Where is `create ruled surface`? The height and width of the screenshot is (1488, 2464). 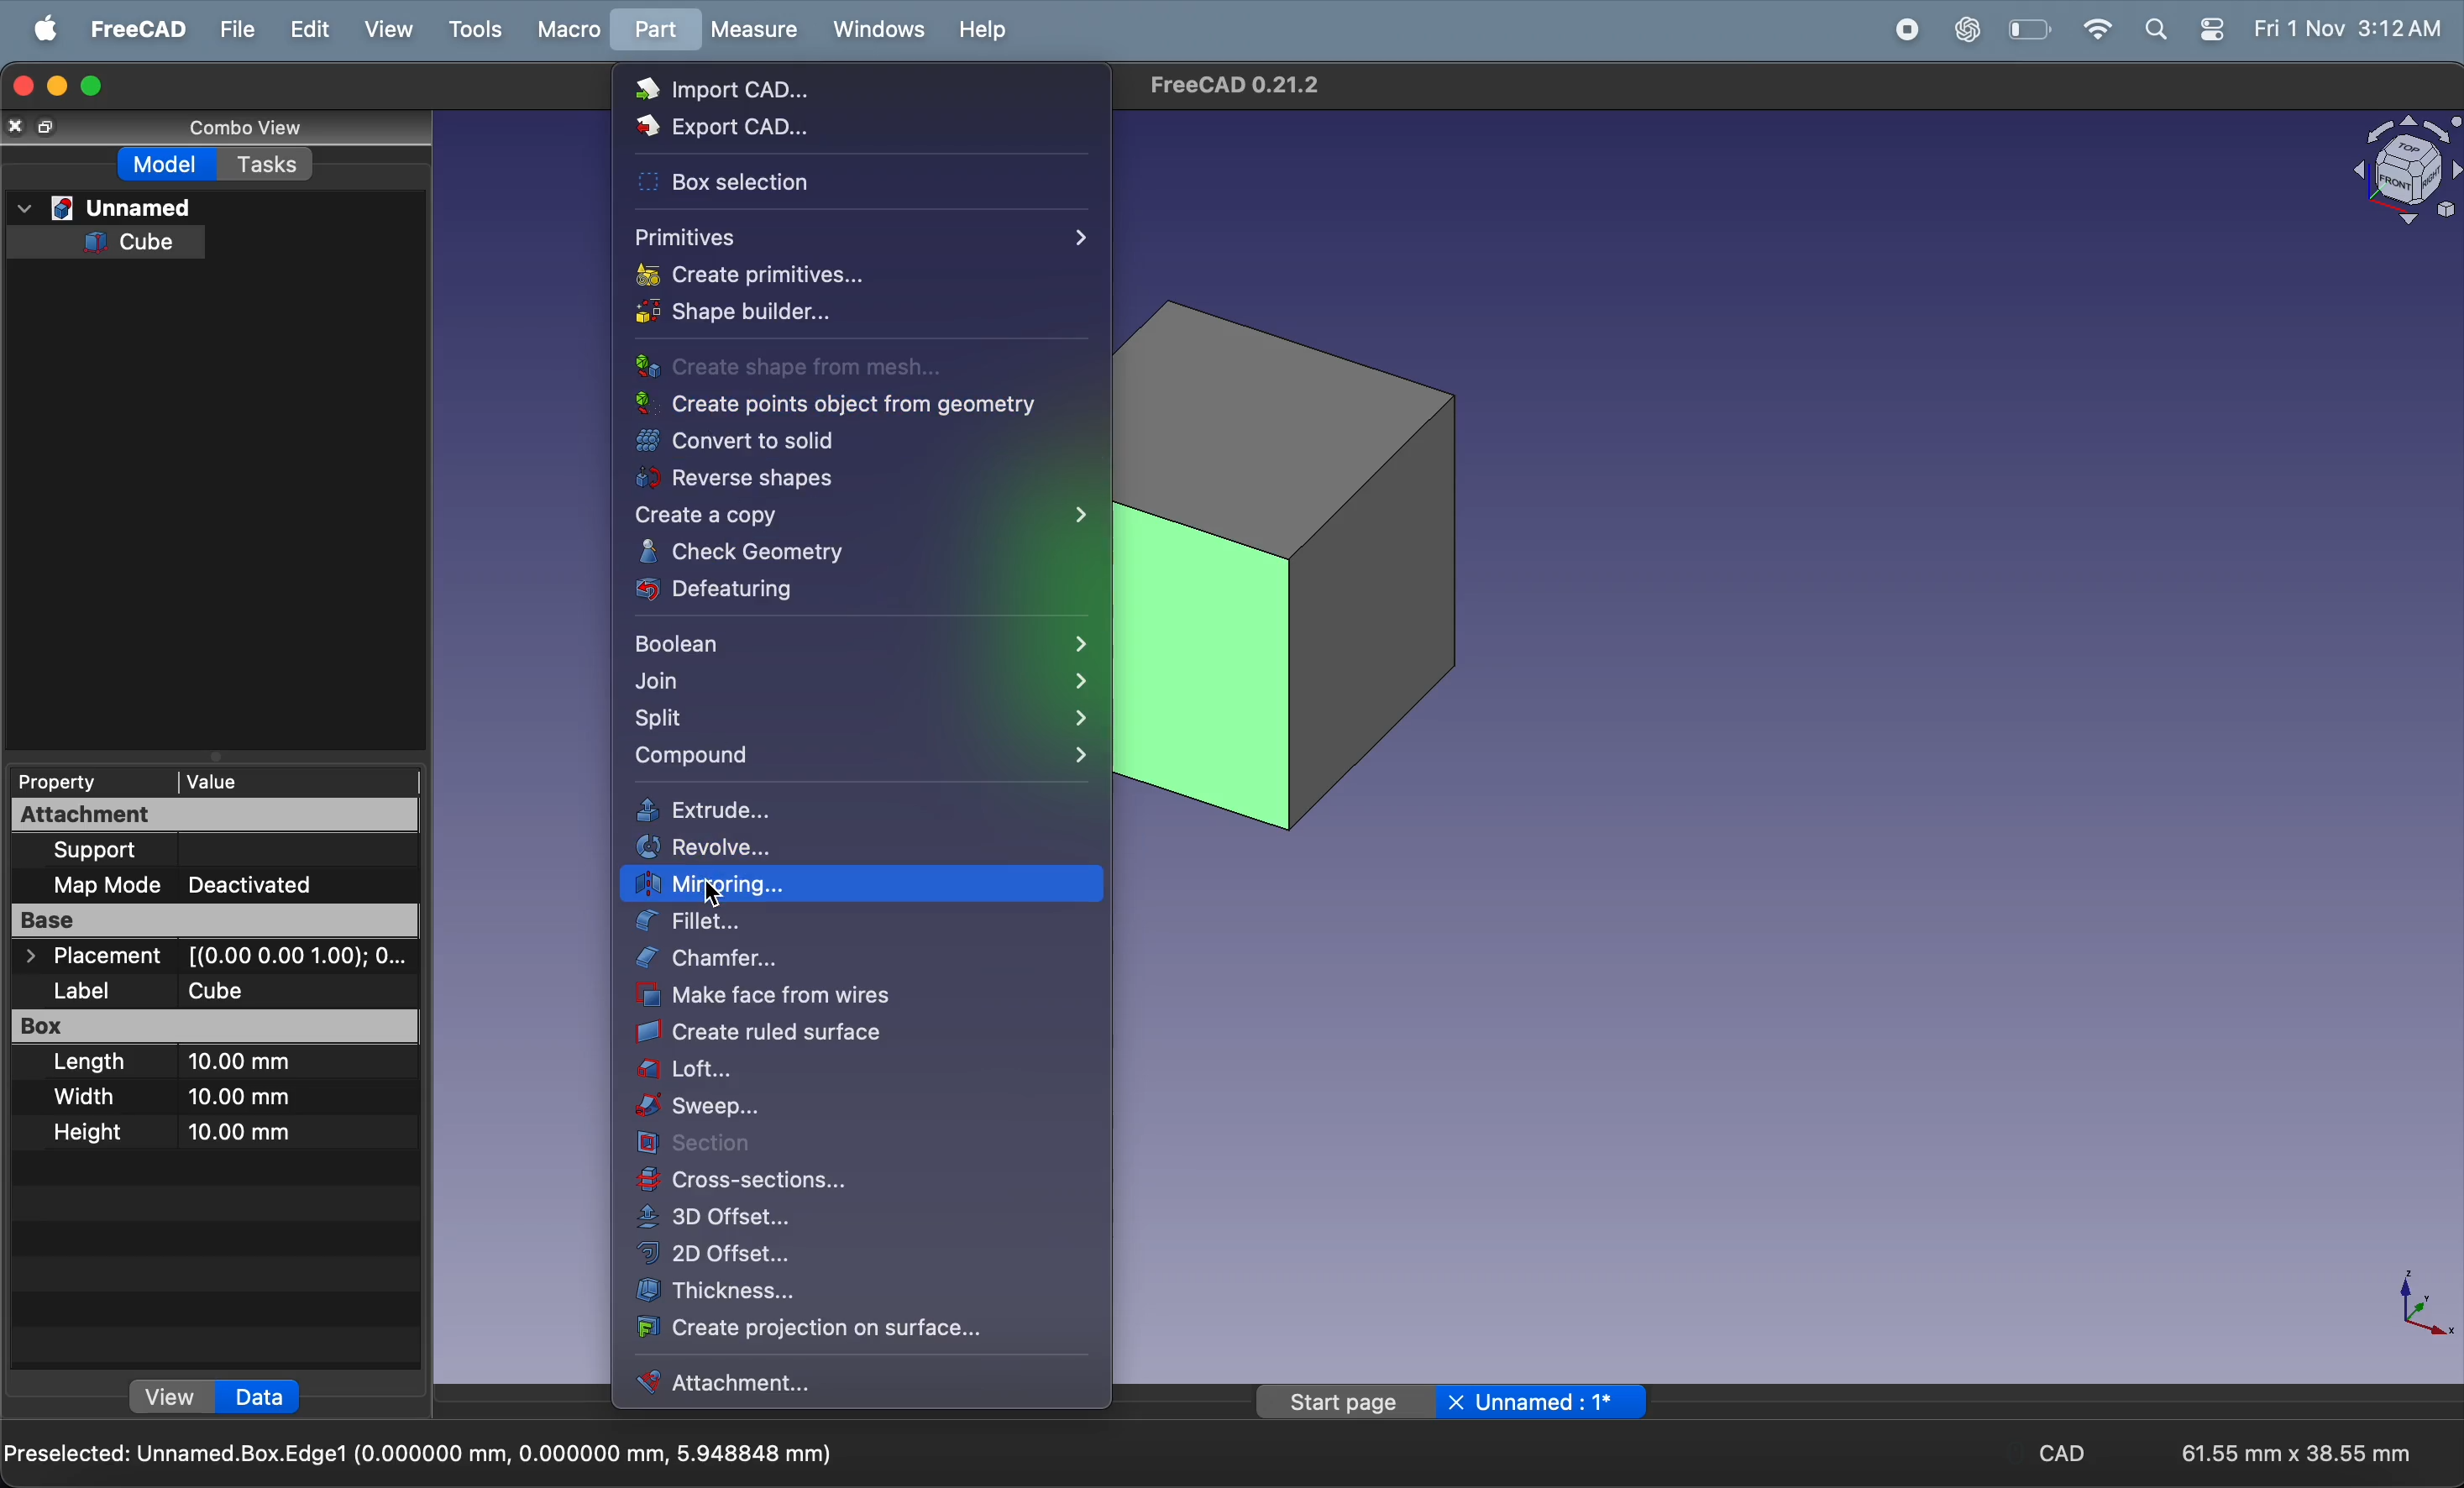
create ruled surface is located at coordinates (851, 1034).